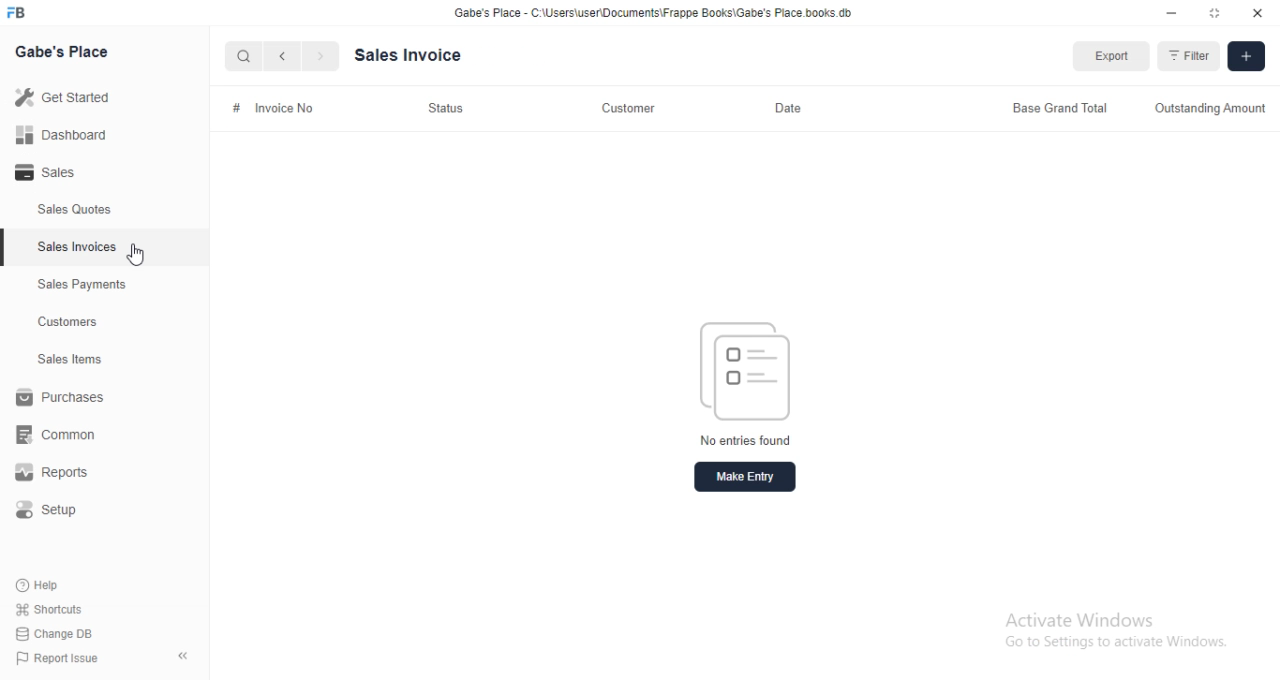  Describe the element at coordinates (65, 52) in the screenshot. I see `Gabe's Place` at that location.